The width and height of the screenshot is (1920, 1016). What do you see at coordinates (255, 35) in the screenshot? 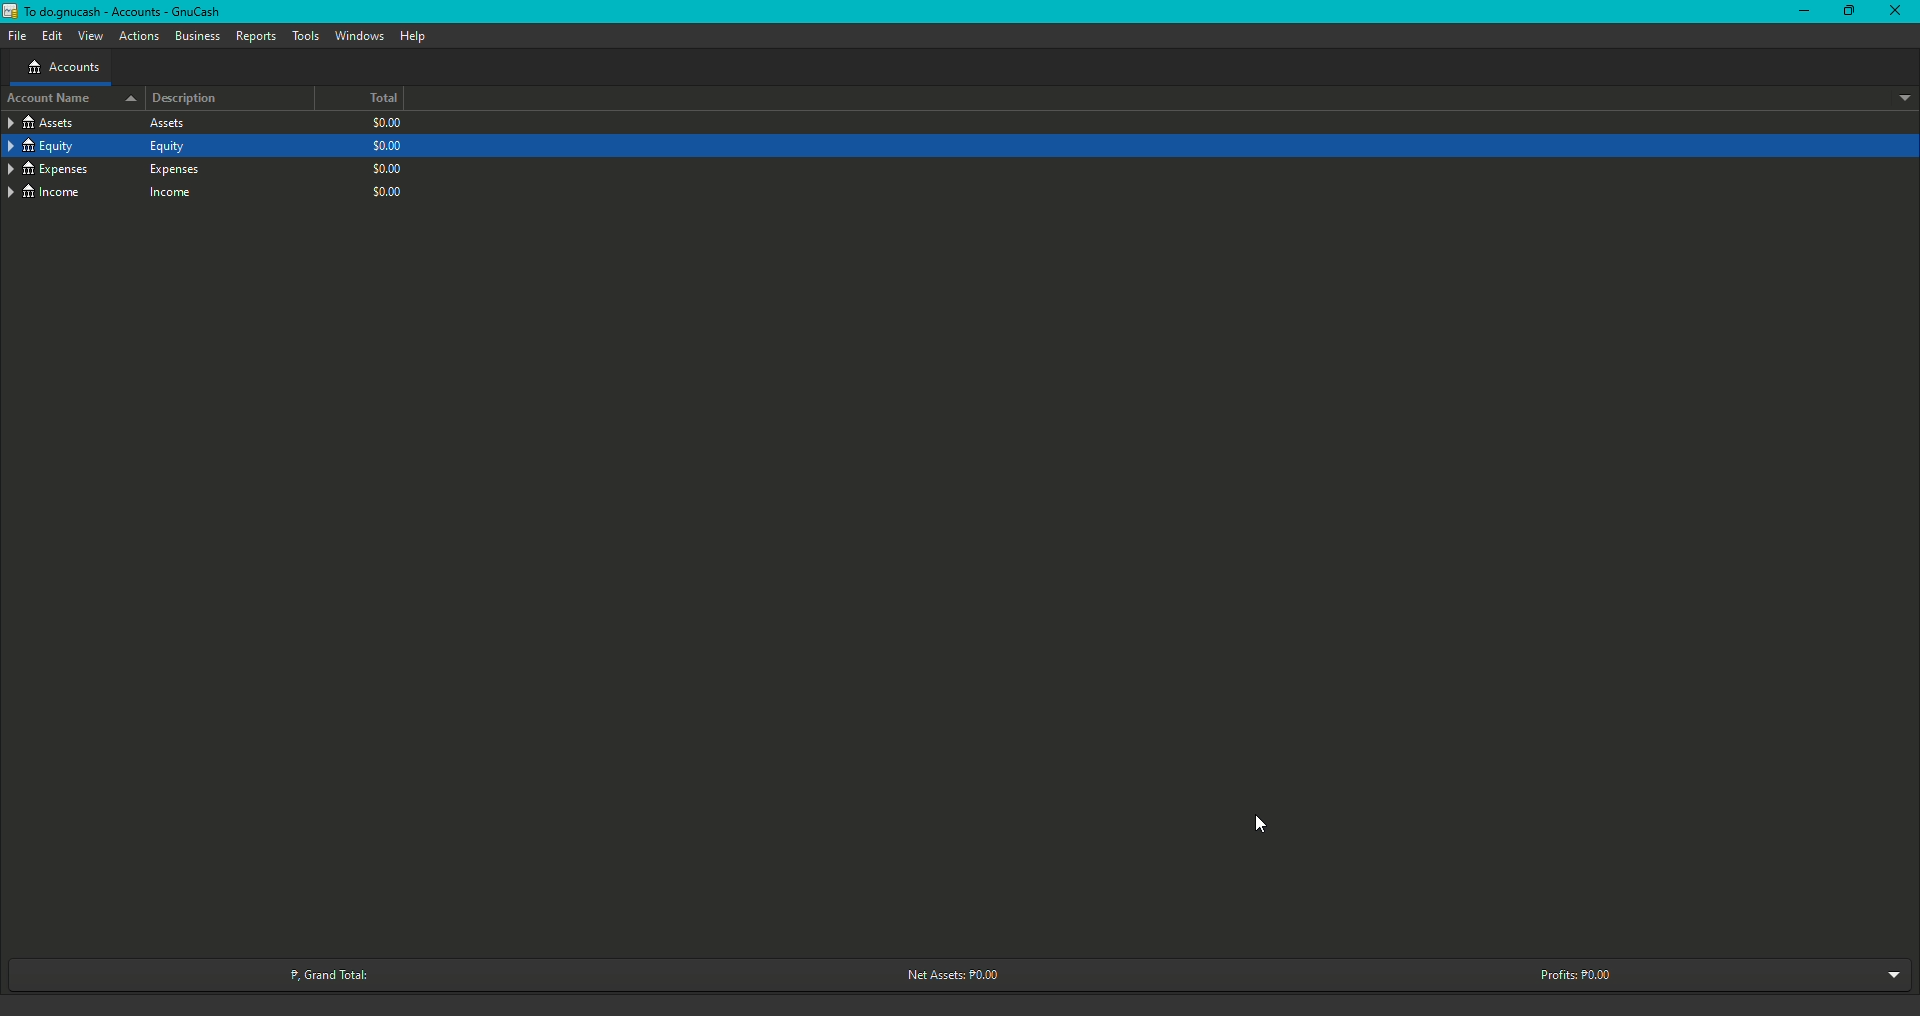
I see `Reports` at bounding box center [255, 35].